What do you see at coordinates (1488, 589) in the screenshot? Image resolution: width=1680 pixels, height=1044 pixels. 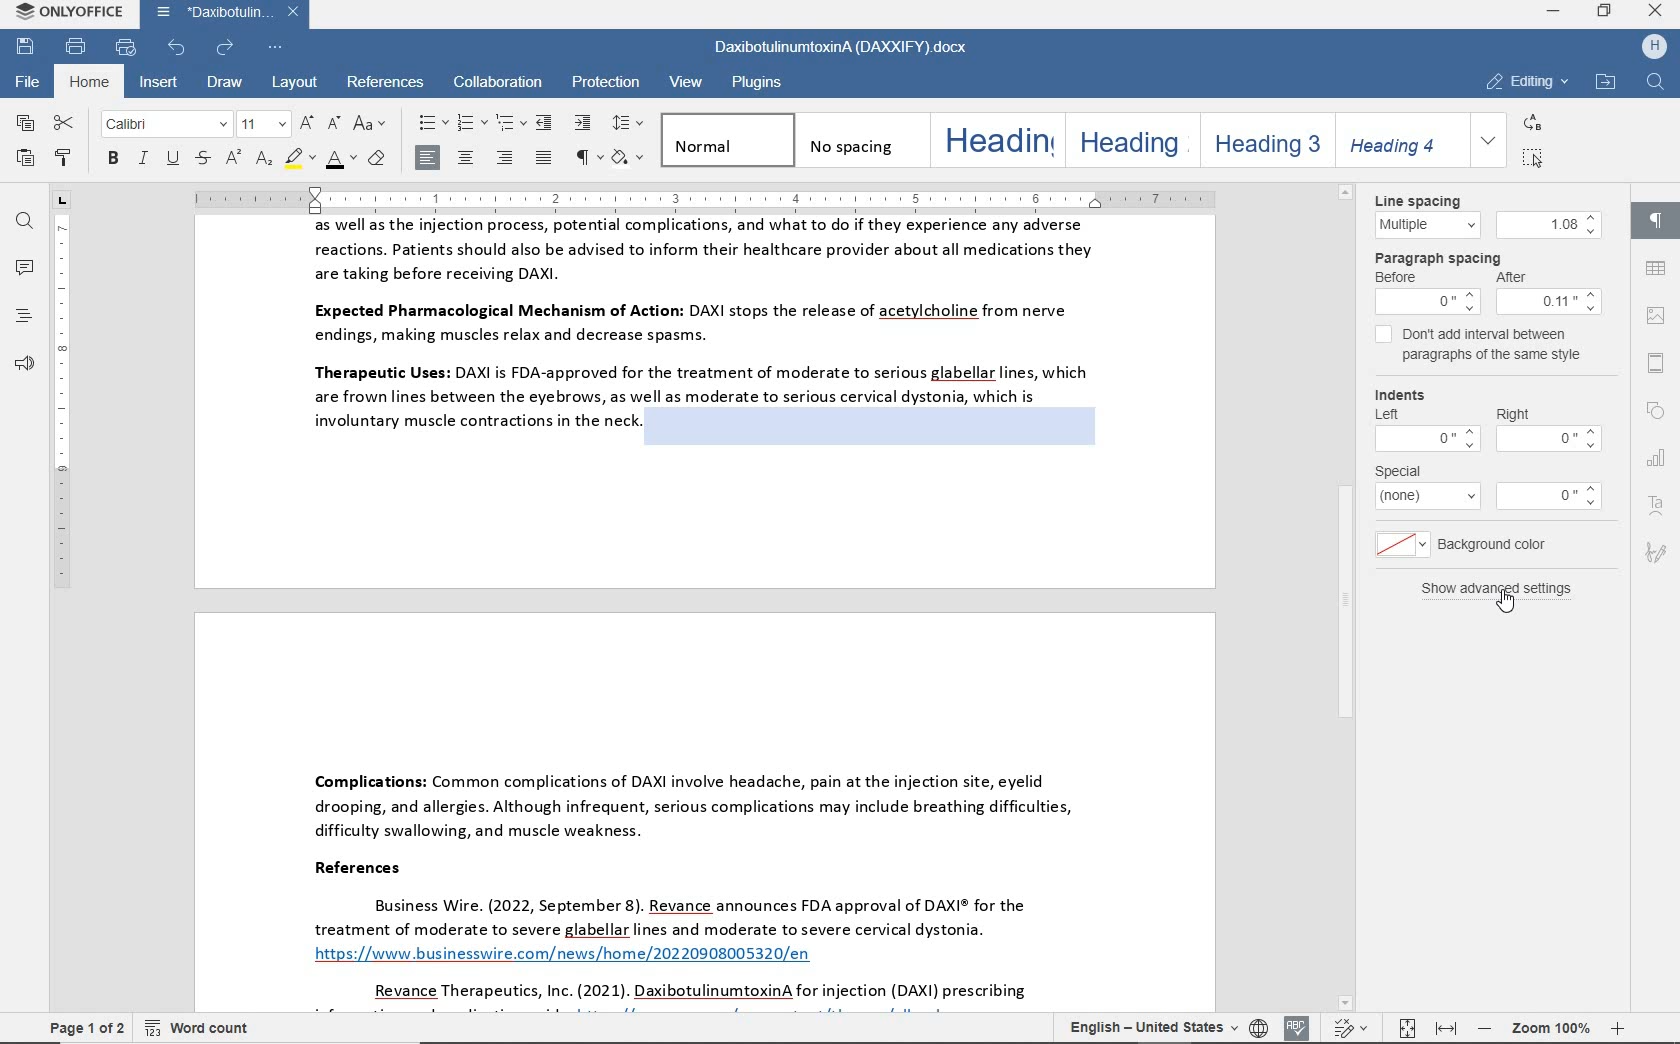 I see `show advanced settings` at bounding box center [1488, 589].